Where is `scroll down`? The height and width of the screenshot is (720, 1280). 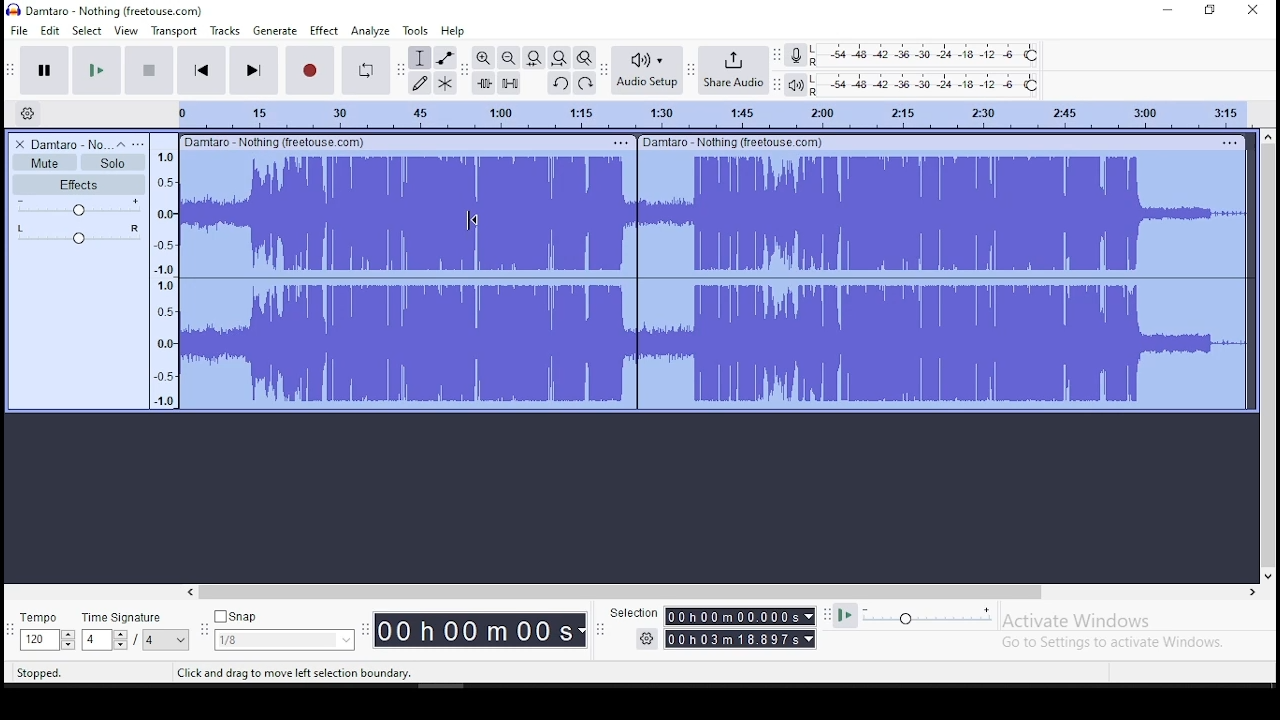
scroll down is located at coordinates (1269, 576).